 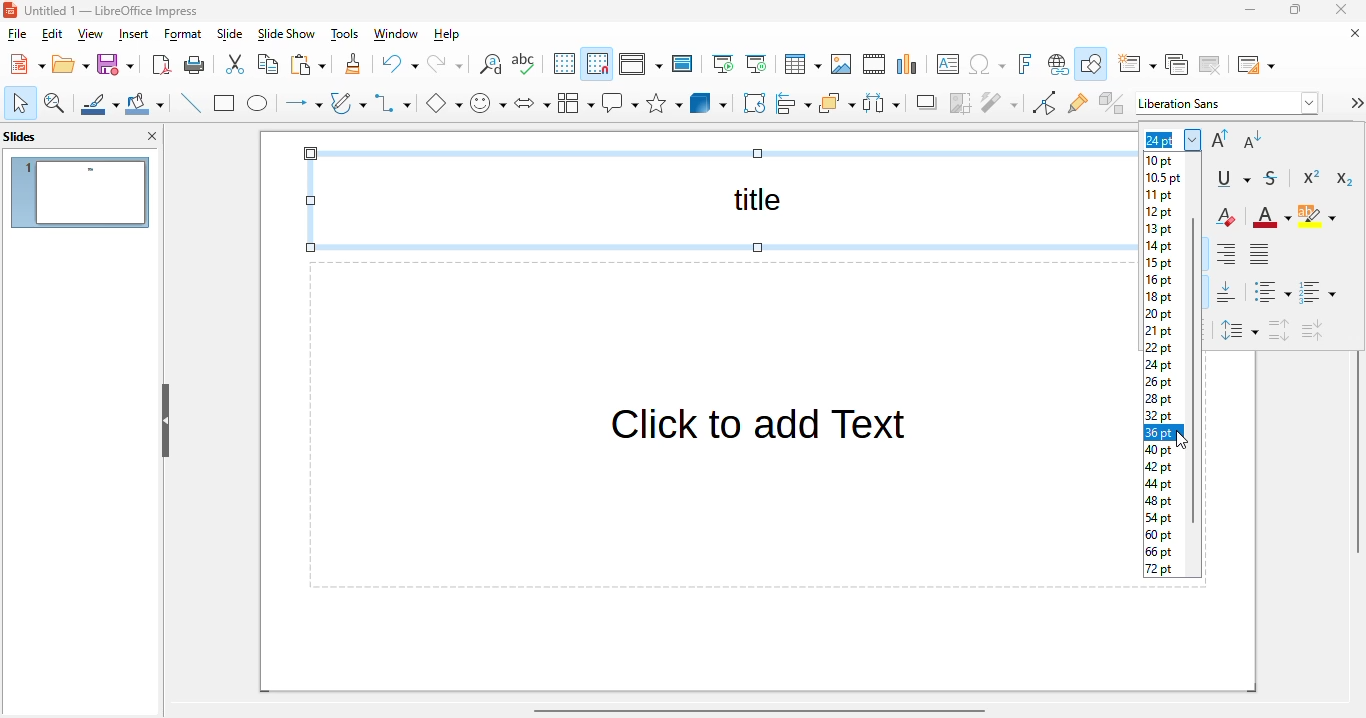 I want to click on close pane, so click(x=153, y=135).